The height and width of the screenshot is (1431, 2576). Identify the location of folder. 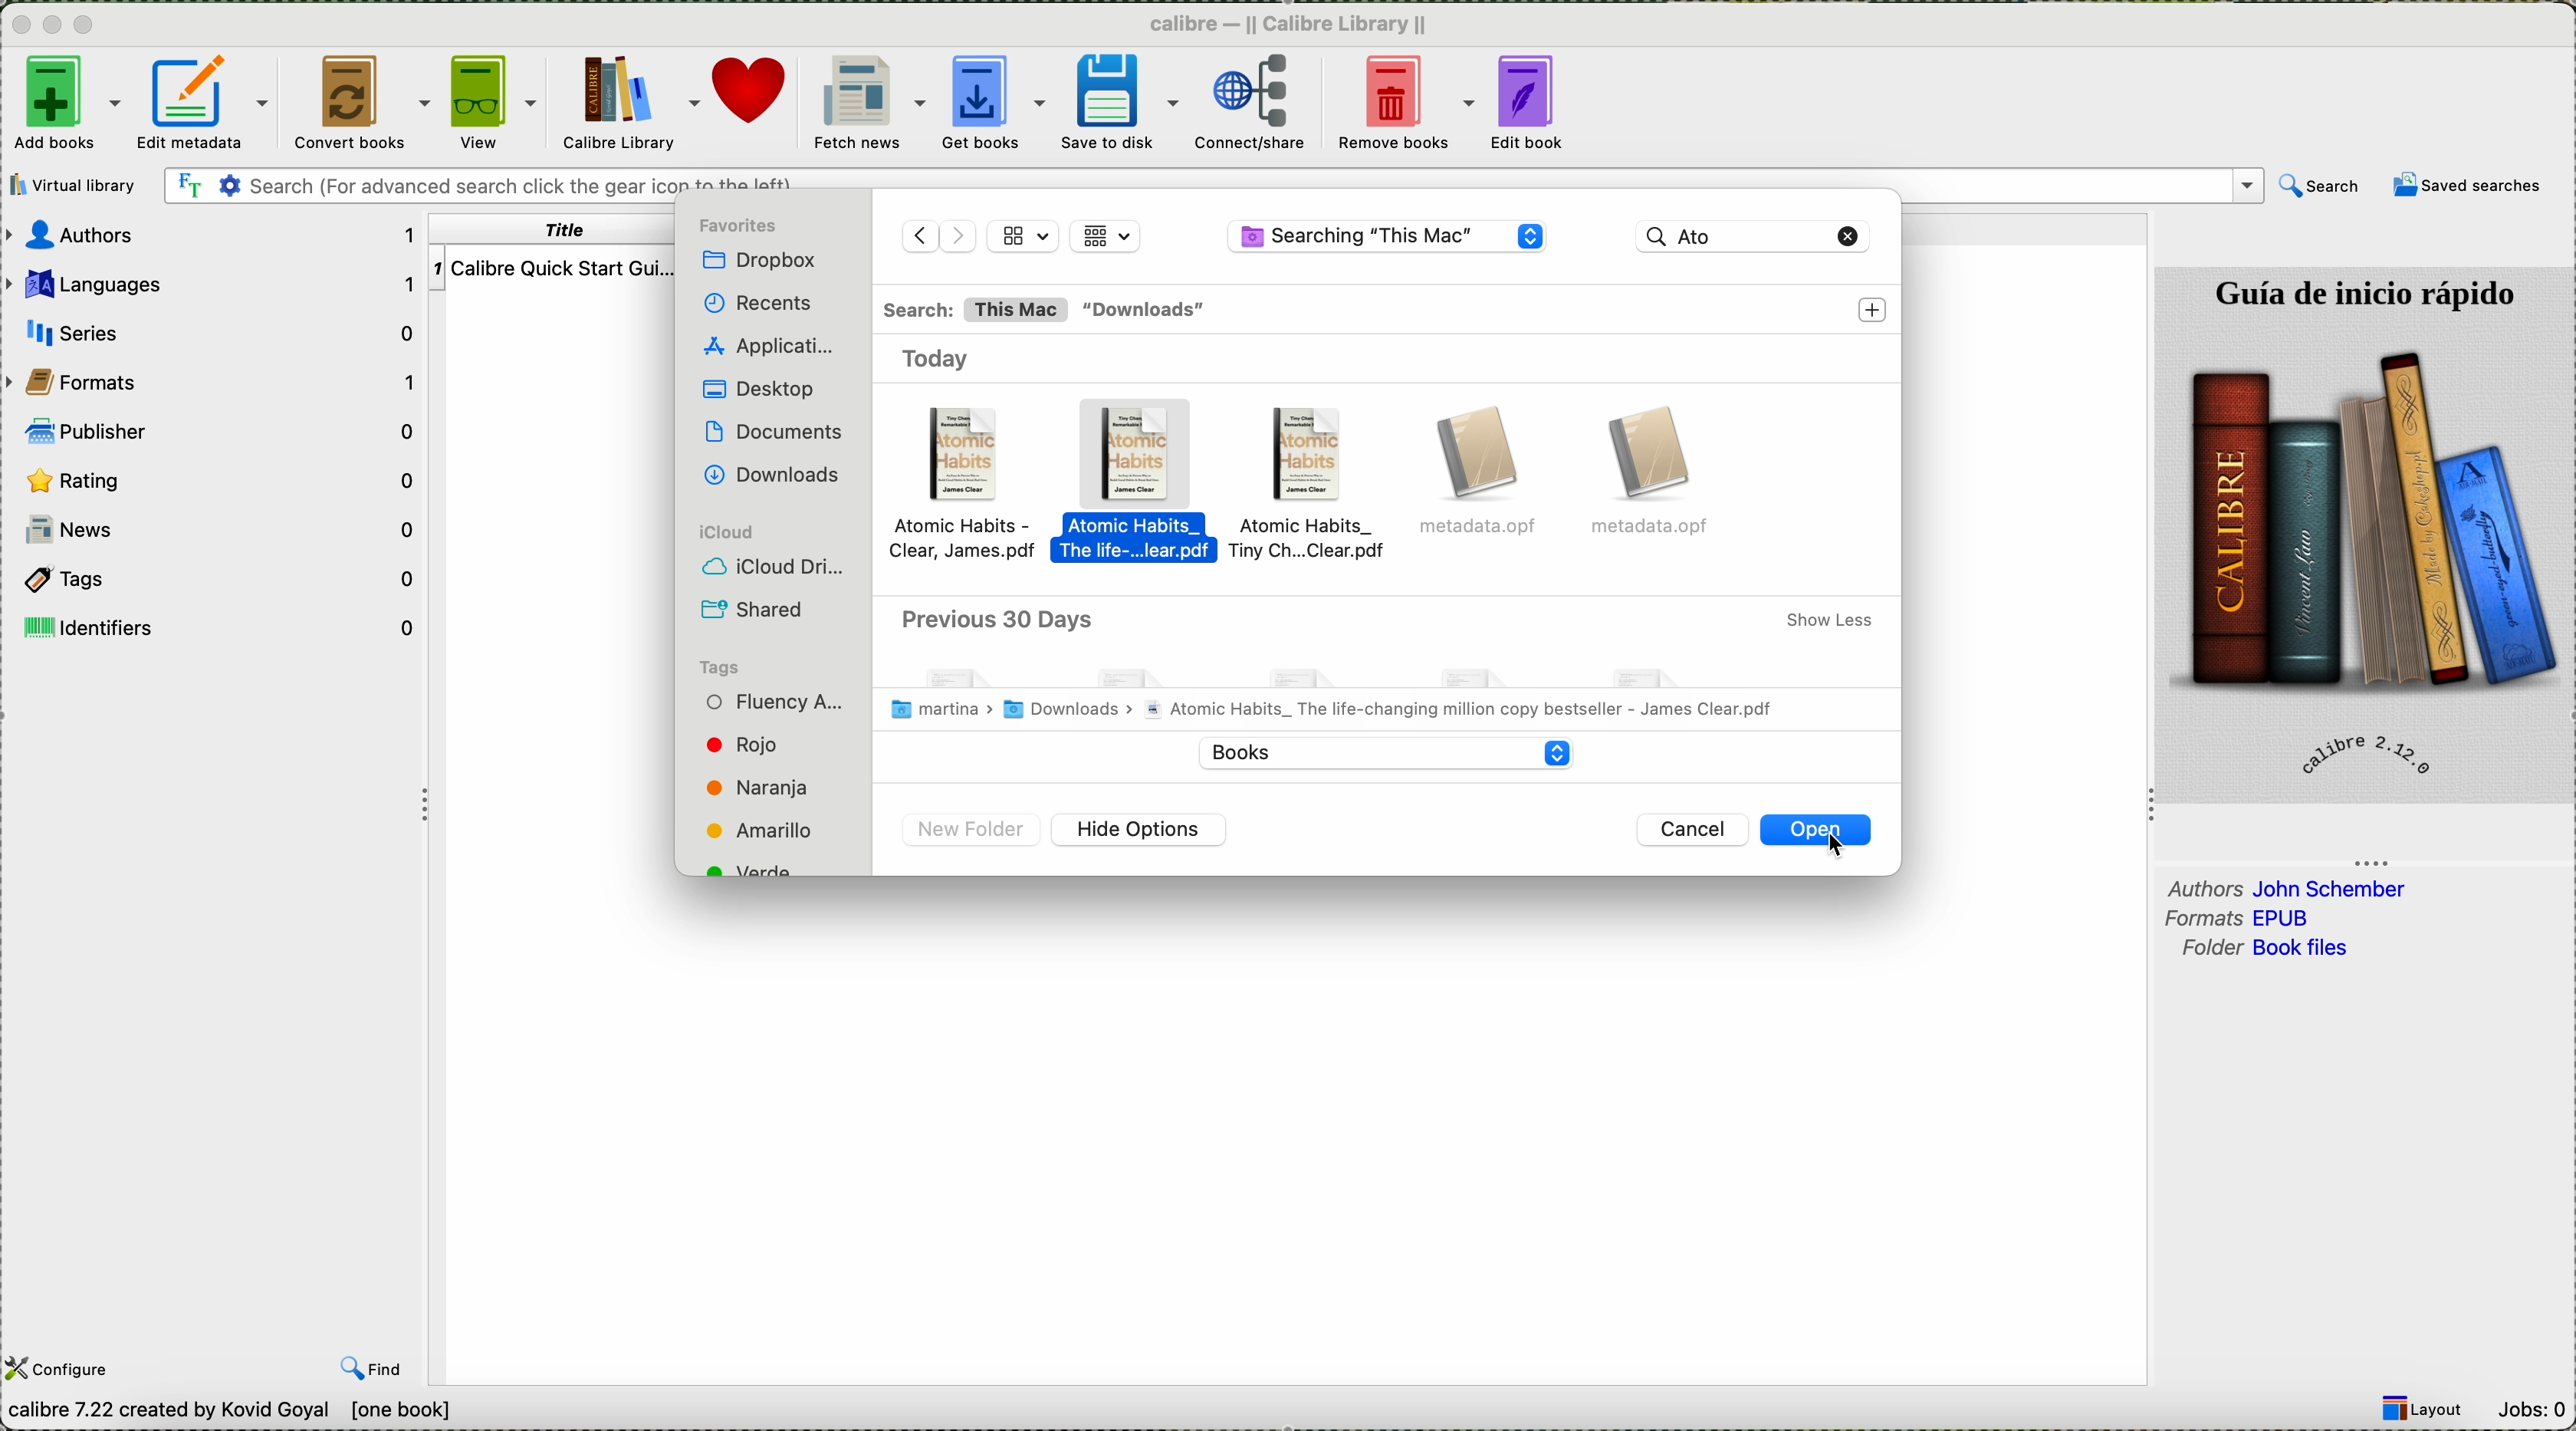
(2270, 950).